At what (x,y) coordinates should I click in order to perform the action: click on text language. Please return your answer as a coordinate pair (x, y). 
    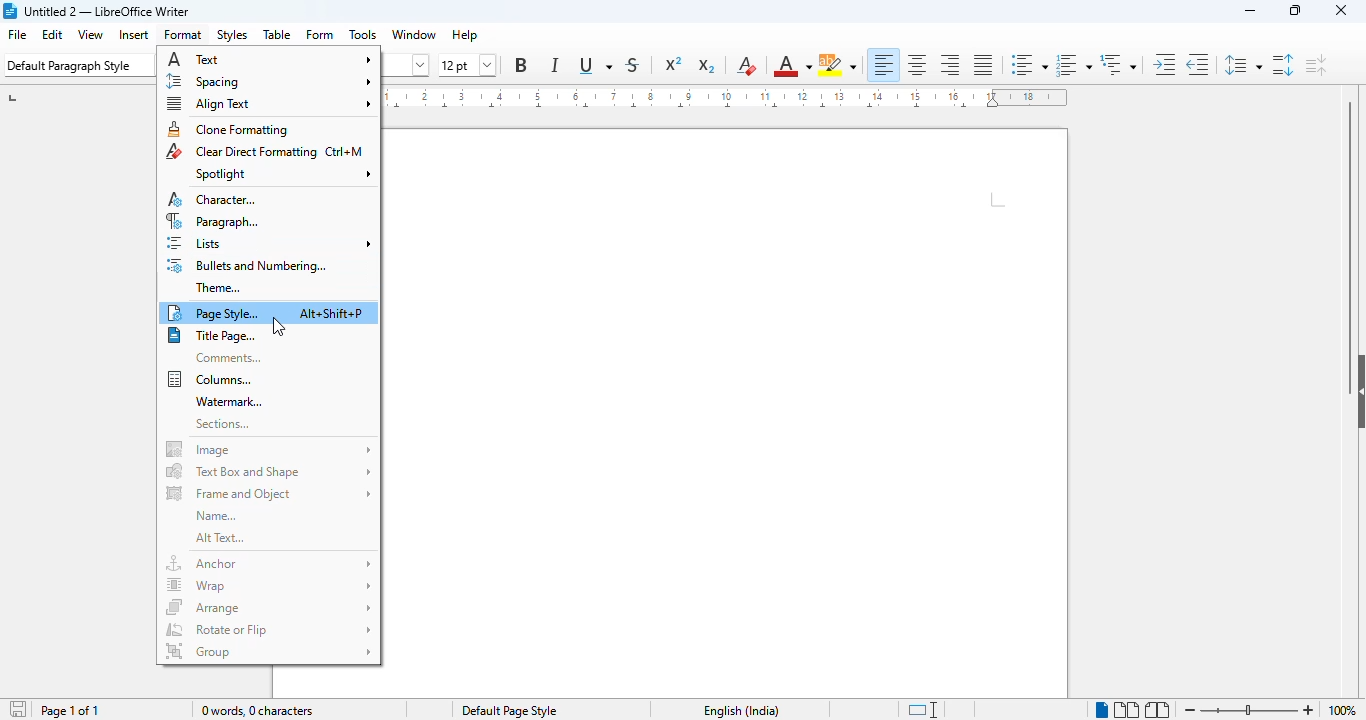
    Looking at the image, I should click on (741, 710).